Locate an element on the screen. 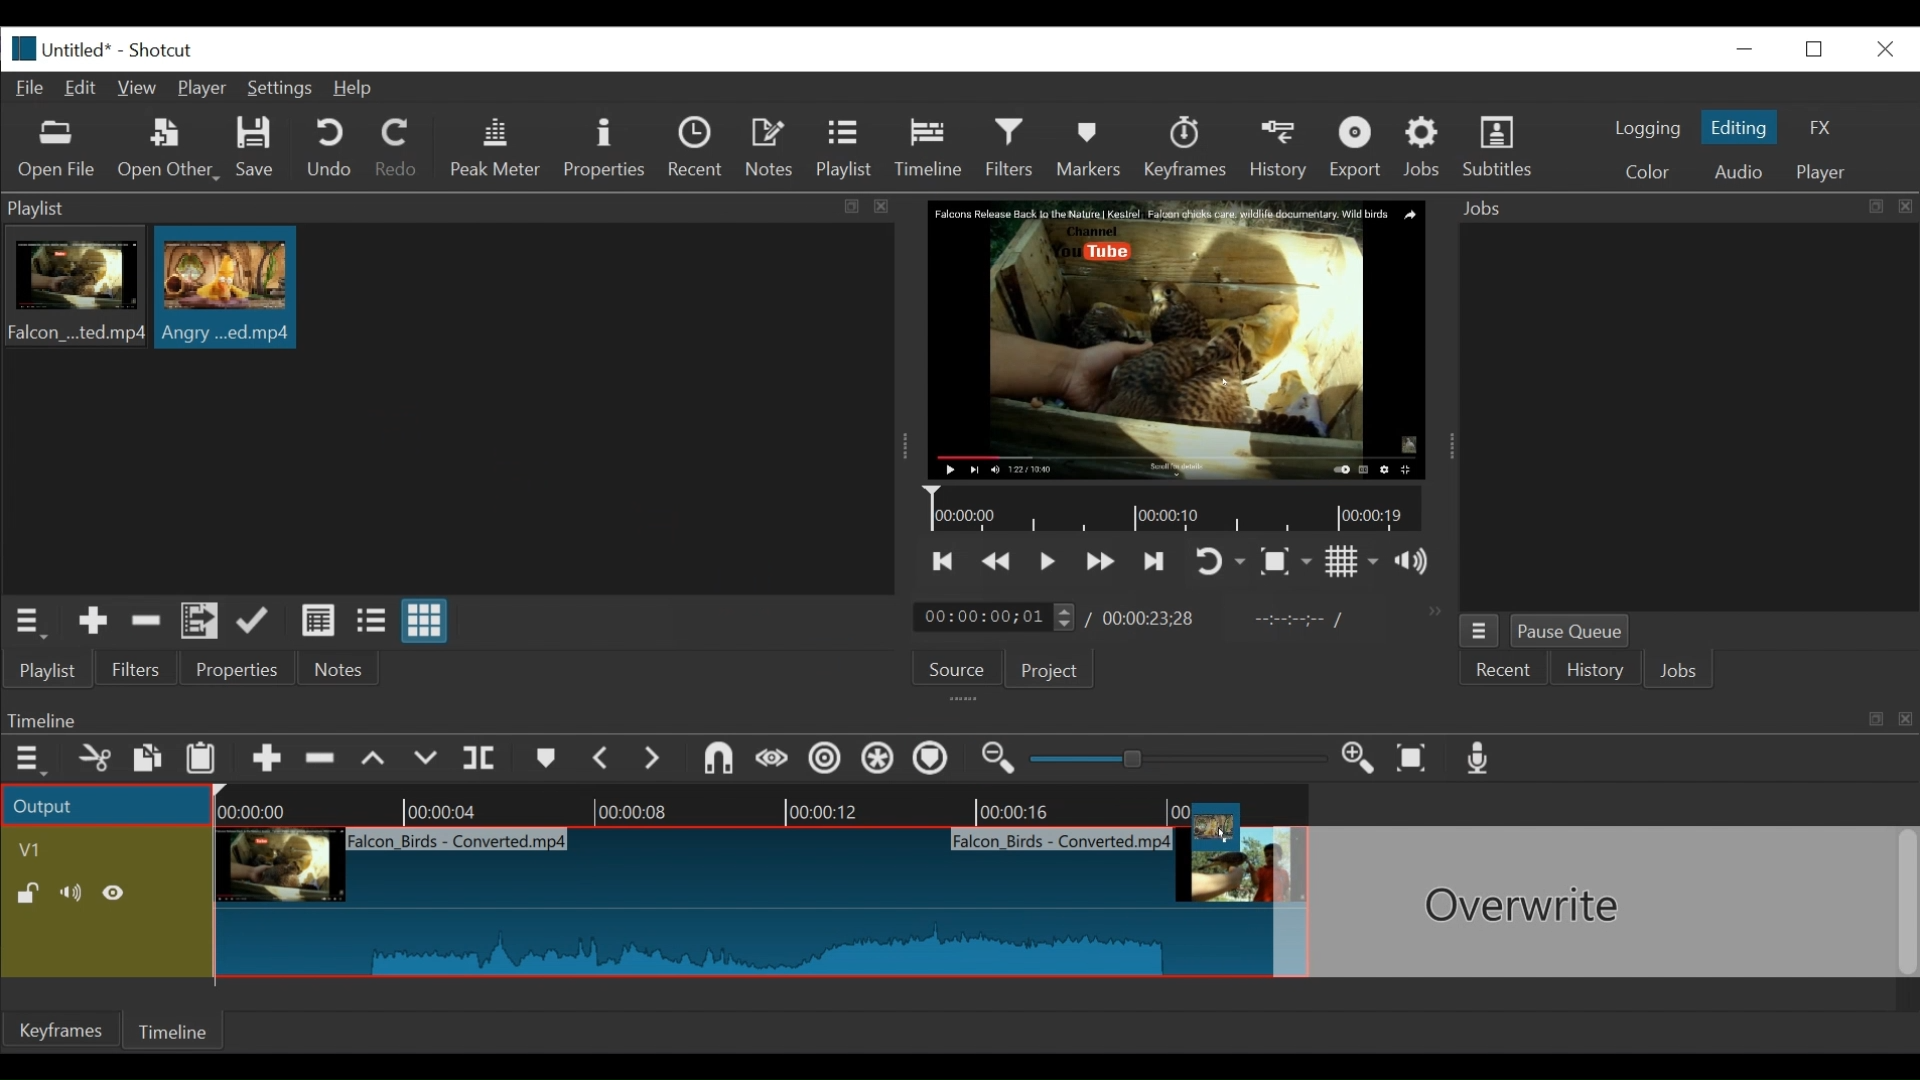 The height and width of the screenshot is (1080, 1920). in point is located at coordinates (1294, 622).